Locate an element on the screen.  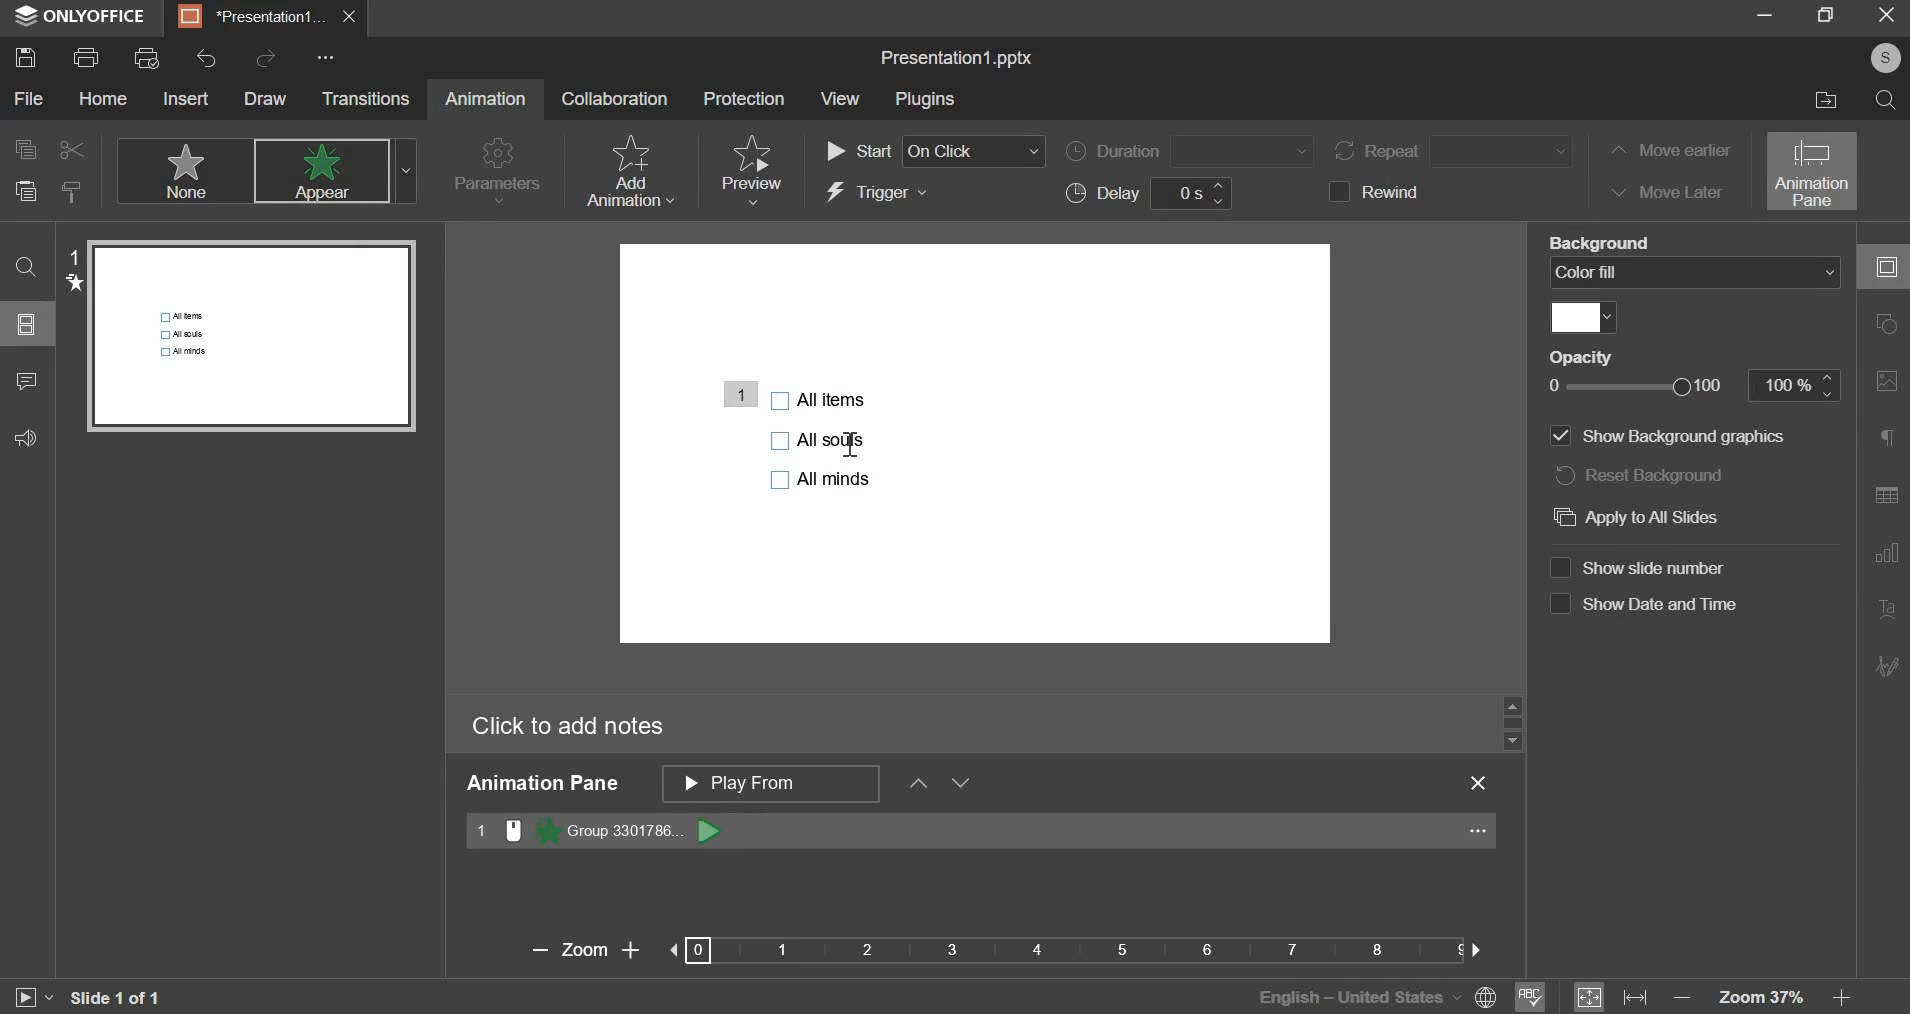
spelling is located at coordinates (1531, 994).